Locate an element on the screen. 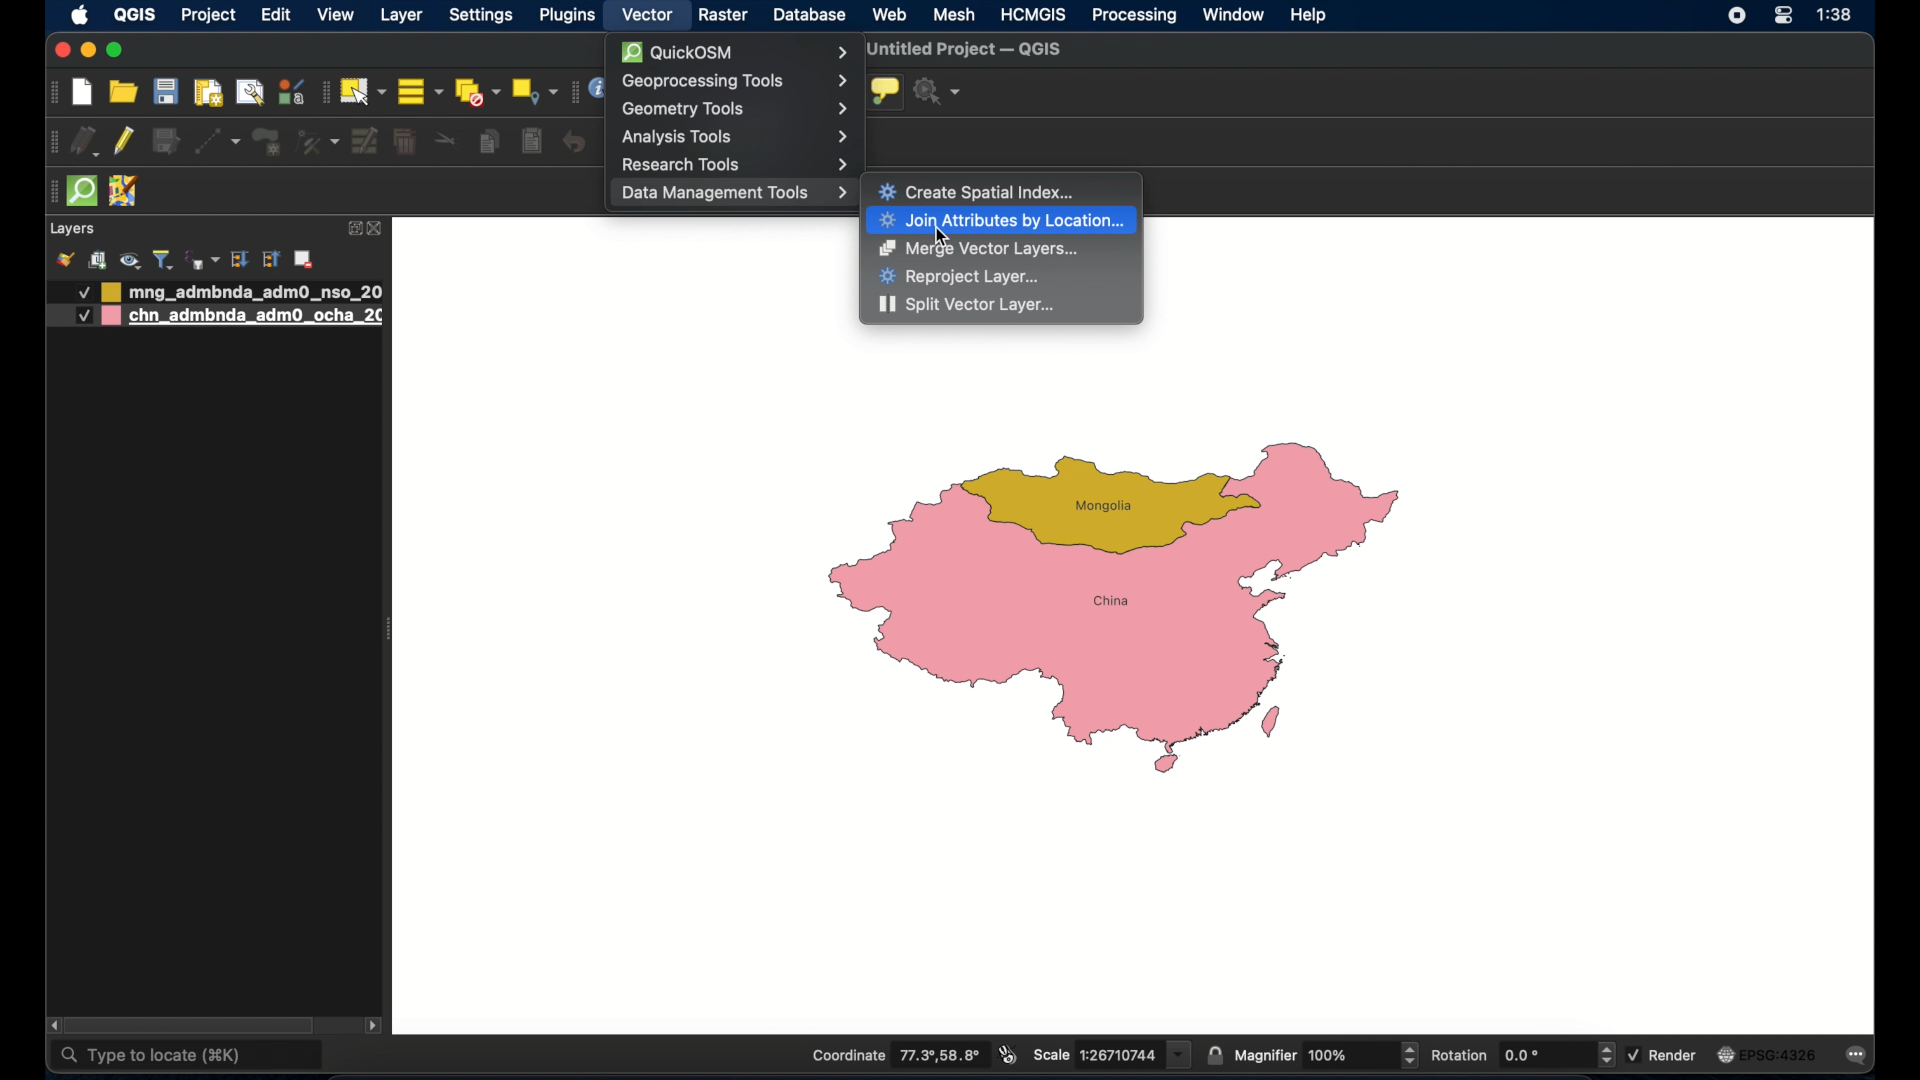  untitled project - QGIS is located at coordinates (962, 51).